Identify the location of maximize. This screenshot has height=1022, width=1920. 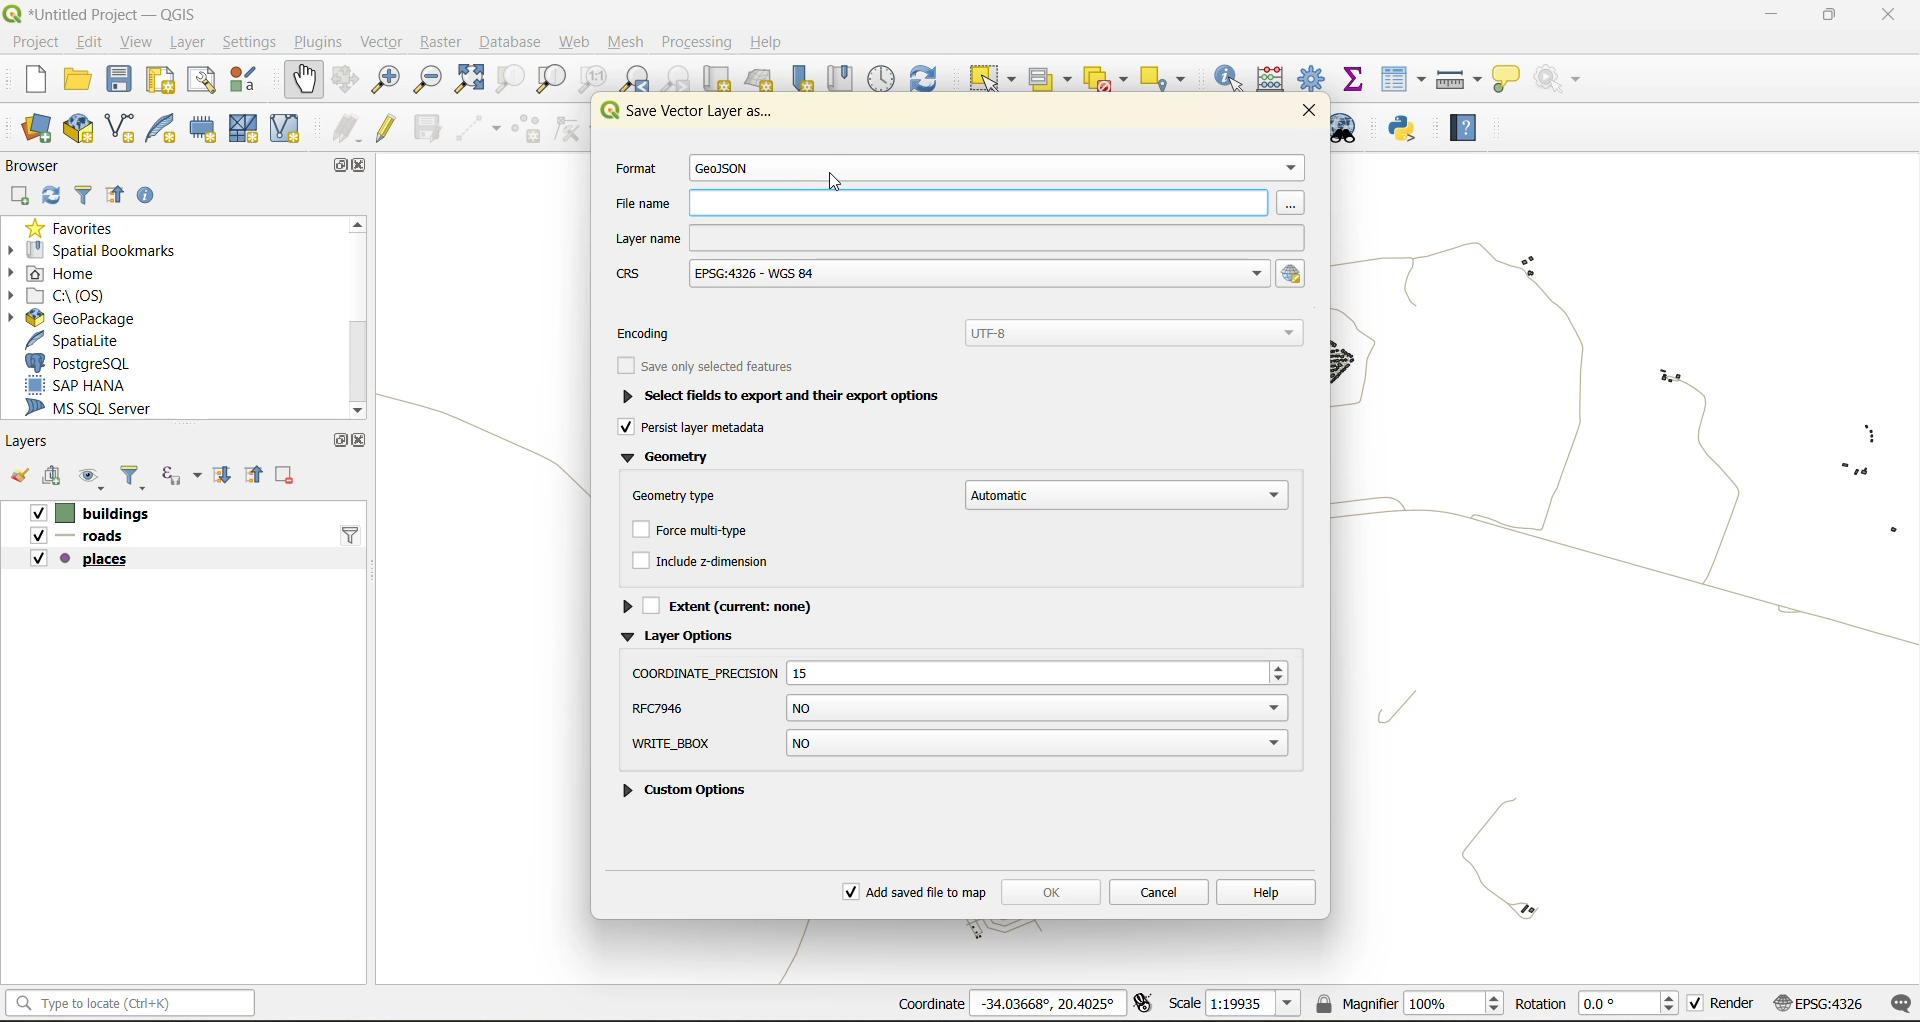
(1828, 17).